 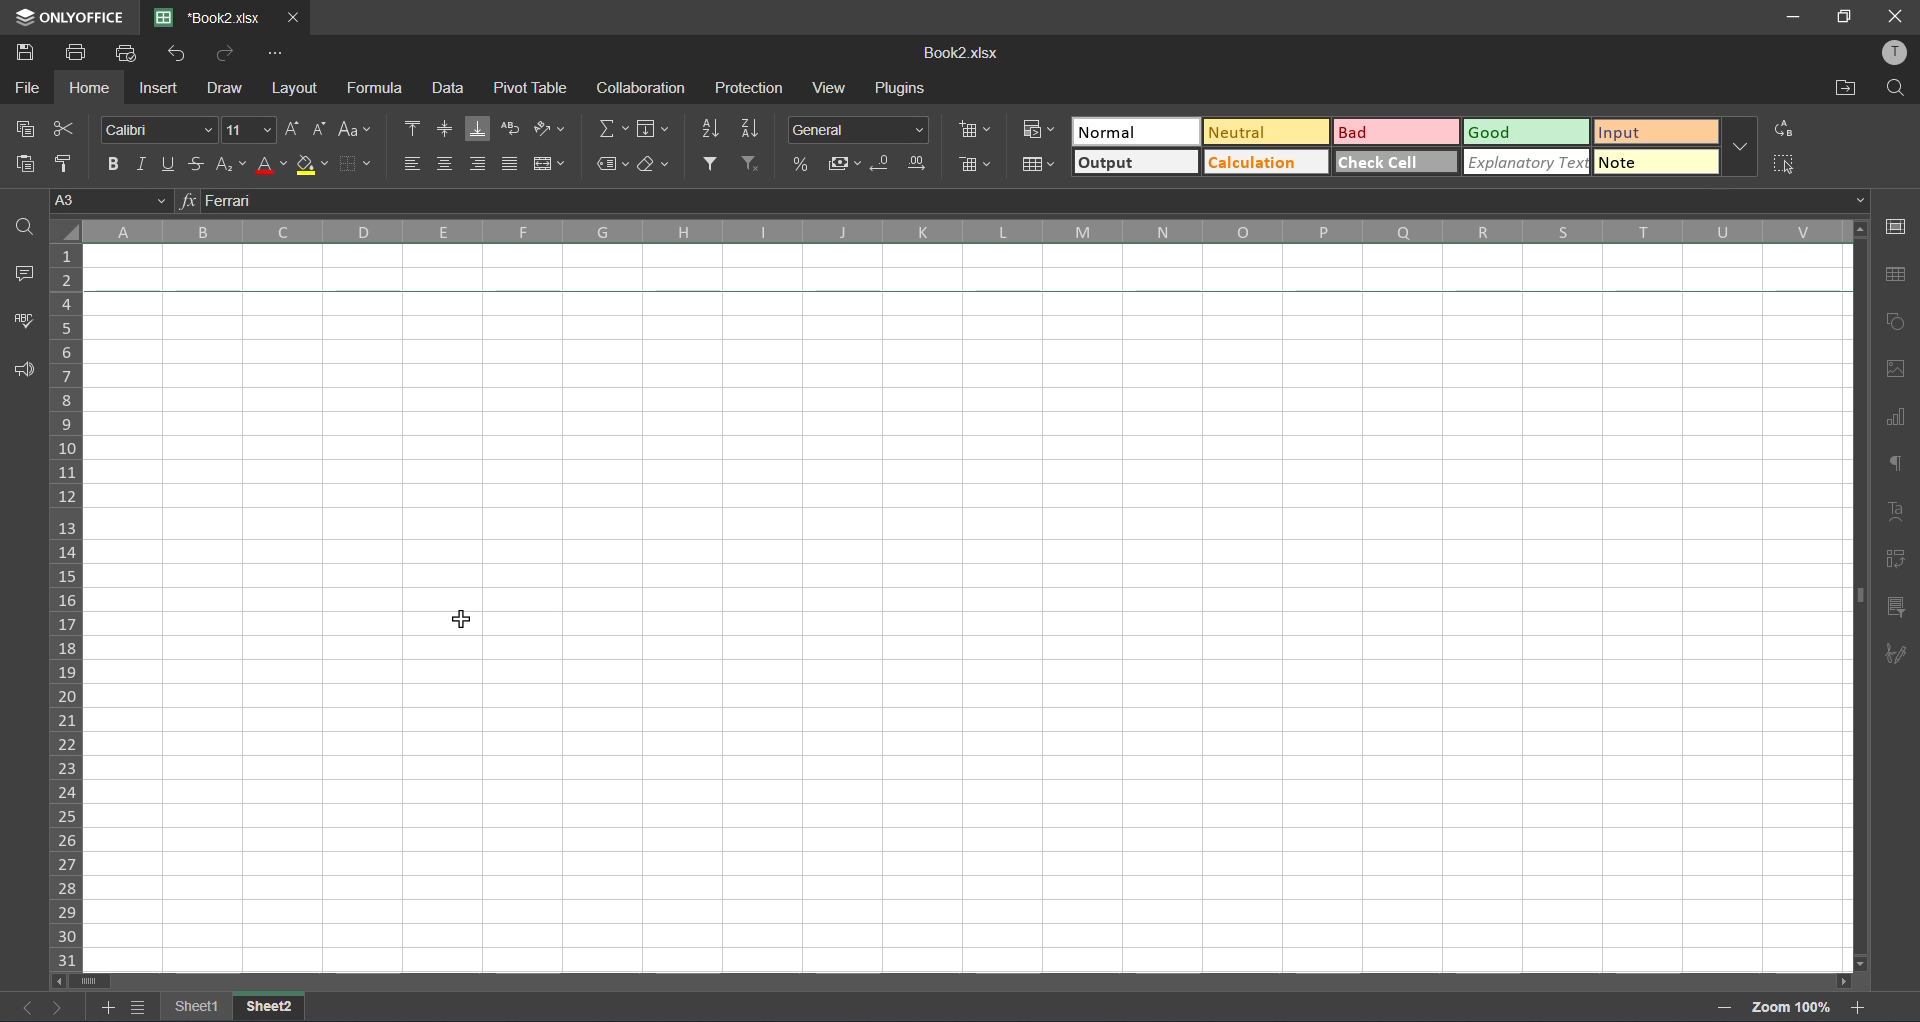 I want to click on close, so click(x=293, y=18).